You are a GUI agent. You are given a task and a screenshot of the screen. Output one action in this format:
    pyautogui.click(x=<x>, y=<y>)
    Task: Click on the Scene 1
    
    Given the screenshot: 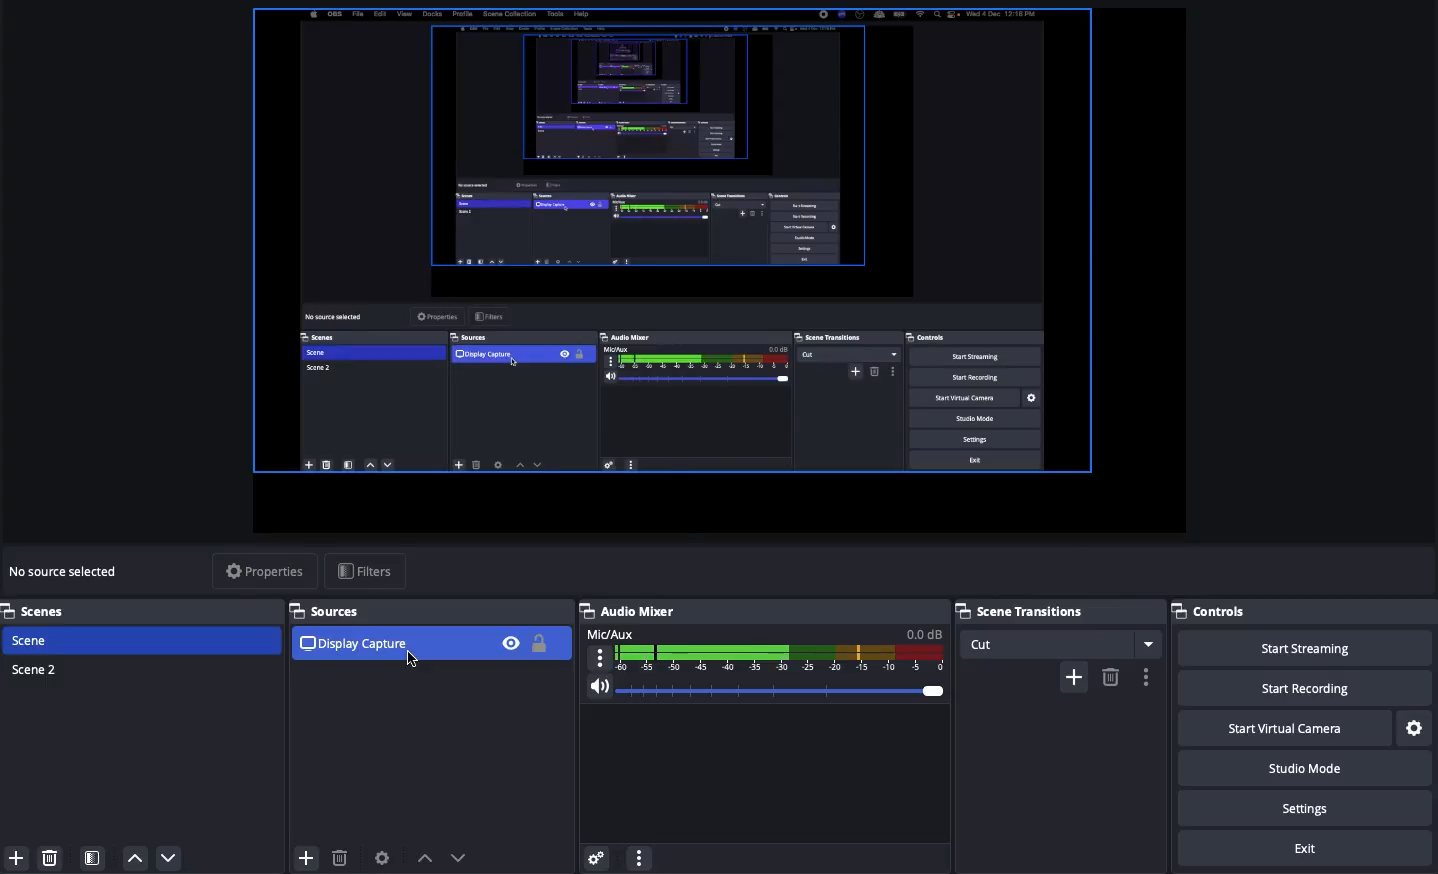 What is the action you would take?
    pyautogui.click(x=33, y=639)
    